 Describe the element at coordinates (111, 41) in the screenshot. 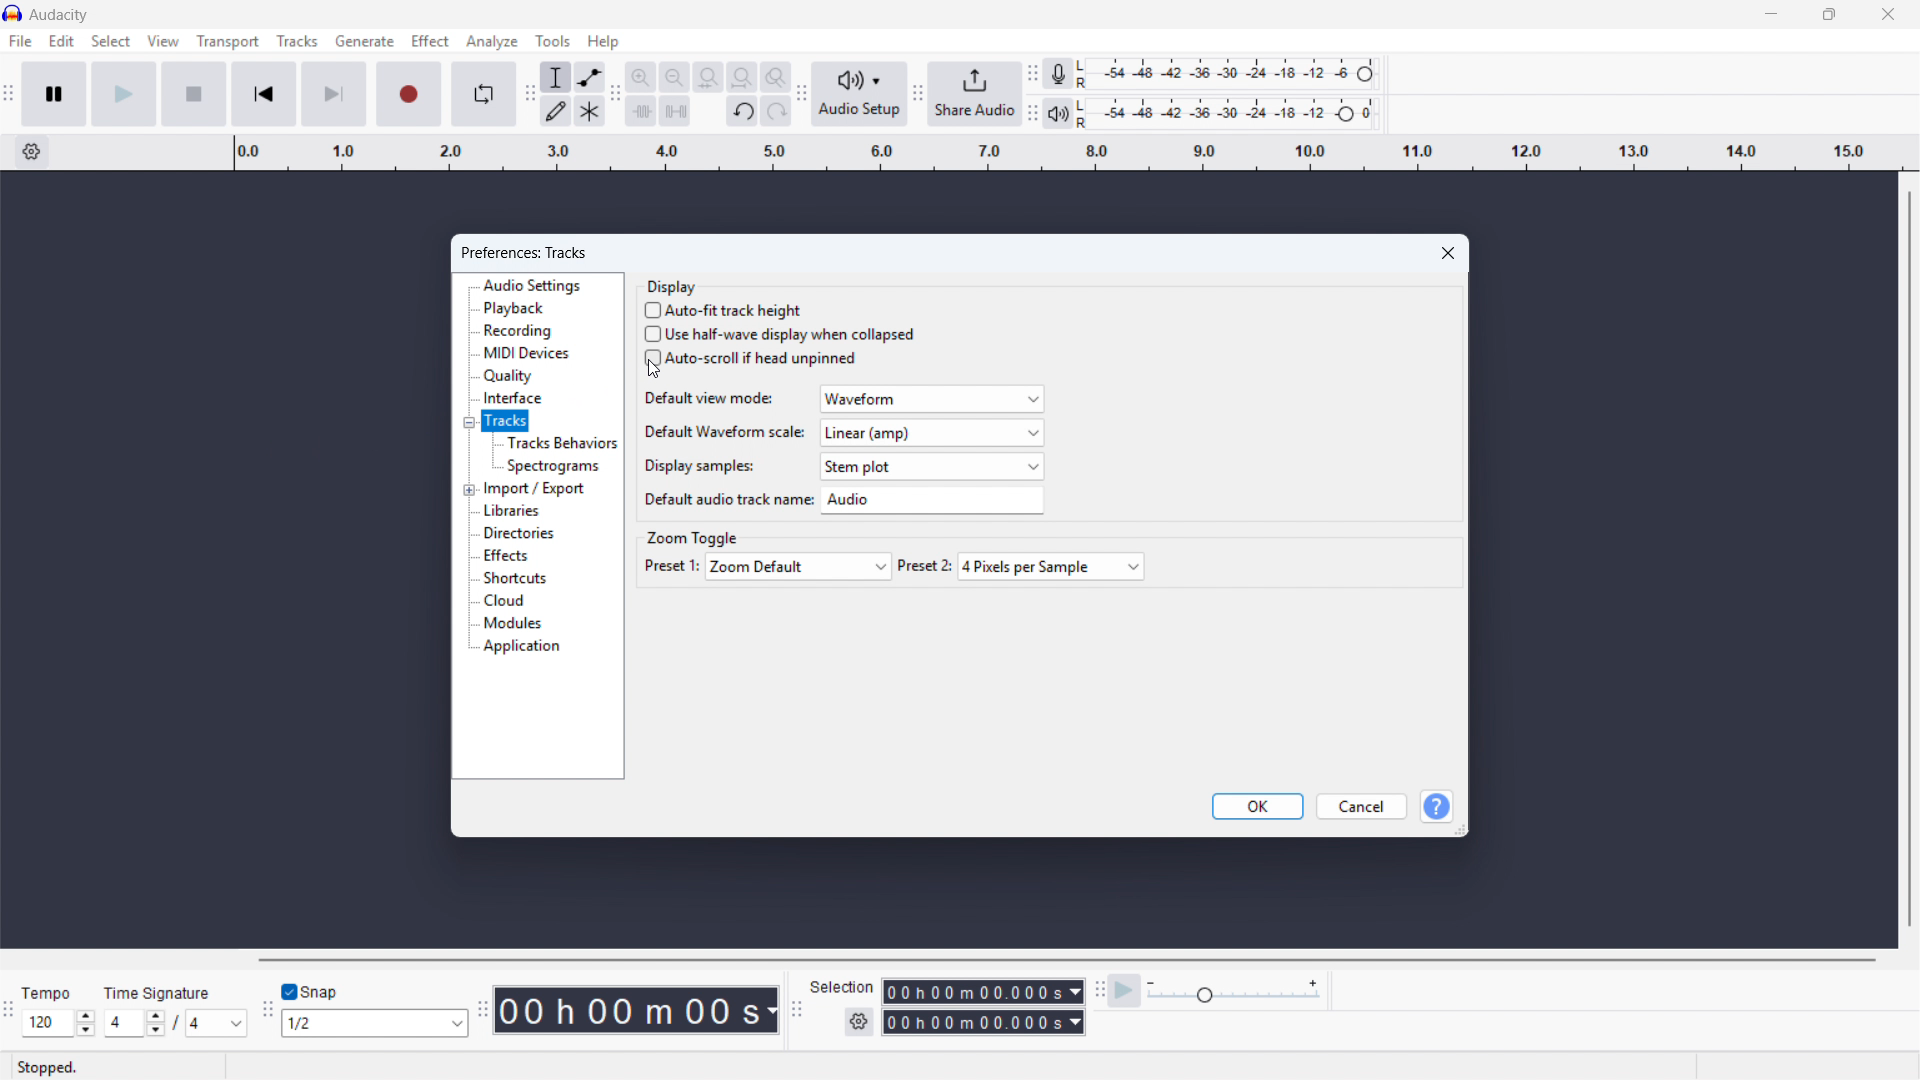

I see `select` at that location.